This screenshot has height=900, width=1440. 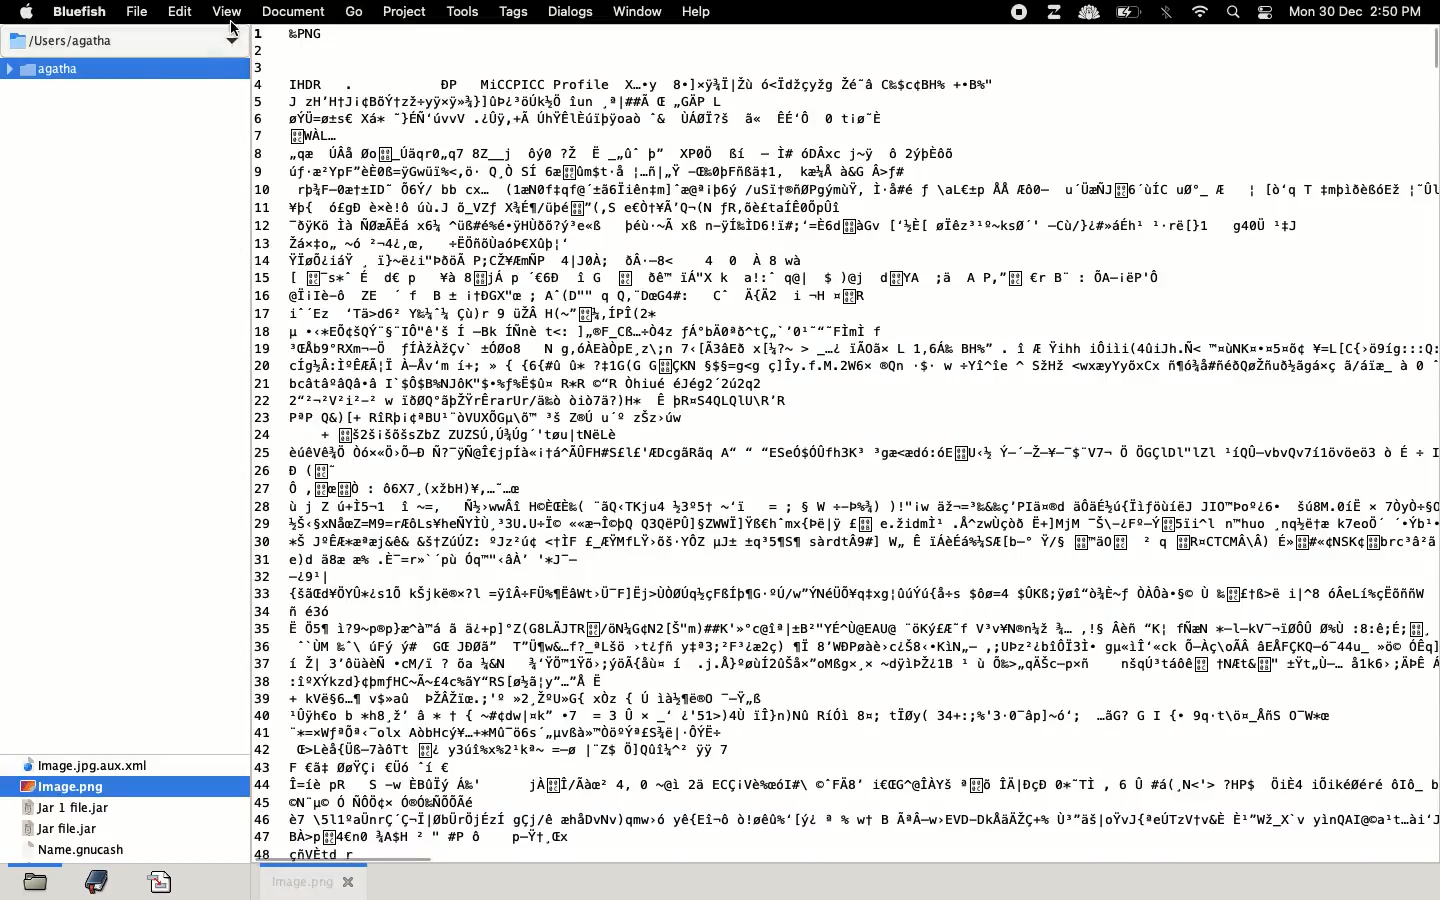 I want to click on document, so click(x=292, y=11).